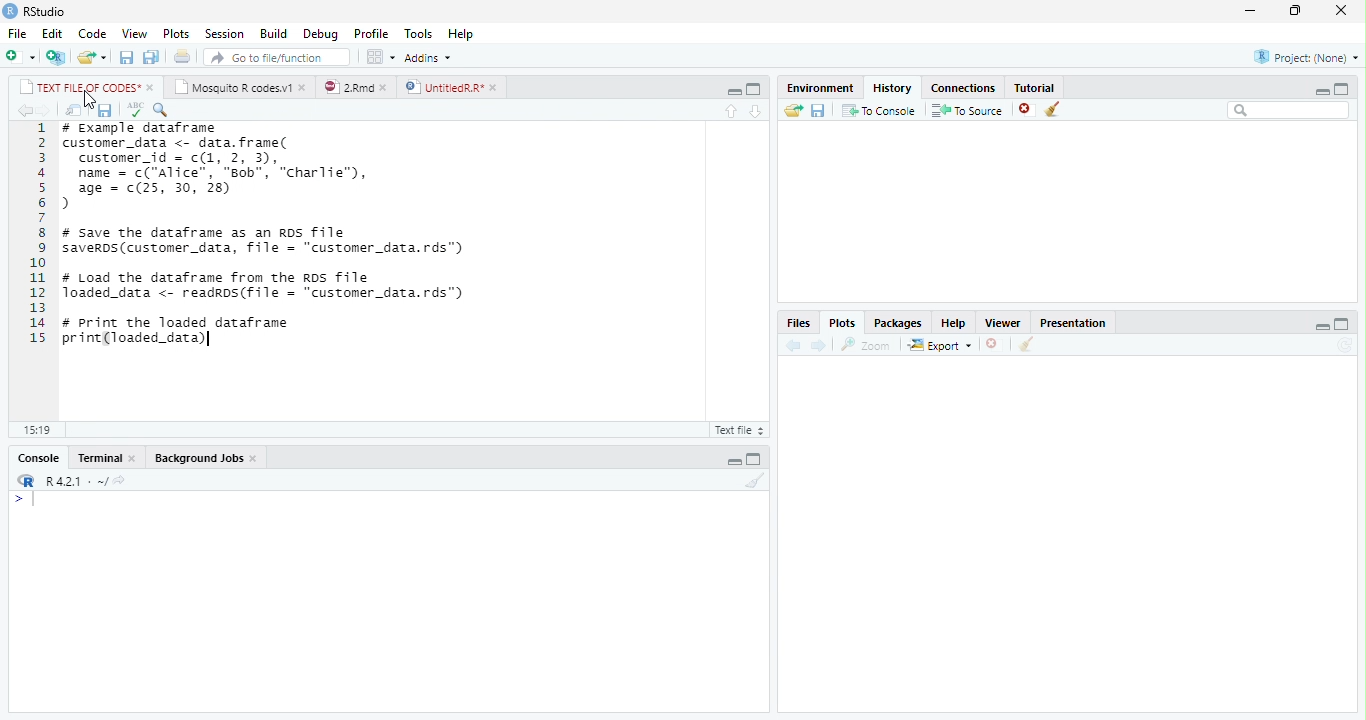 Image resolution: width=1366 pixels, height=720 pixels. I want to click on minimize, so click(1323, 327).